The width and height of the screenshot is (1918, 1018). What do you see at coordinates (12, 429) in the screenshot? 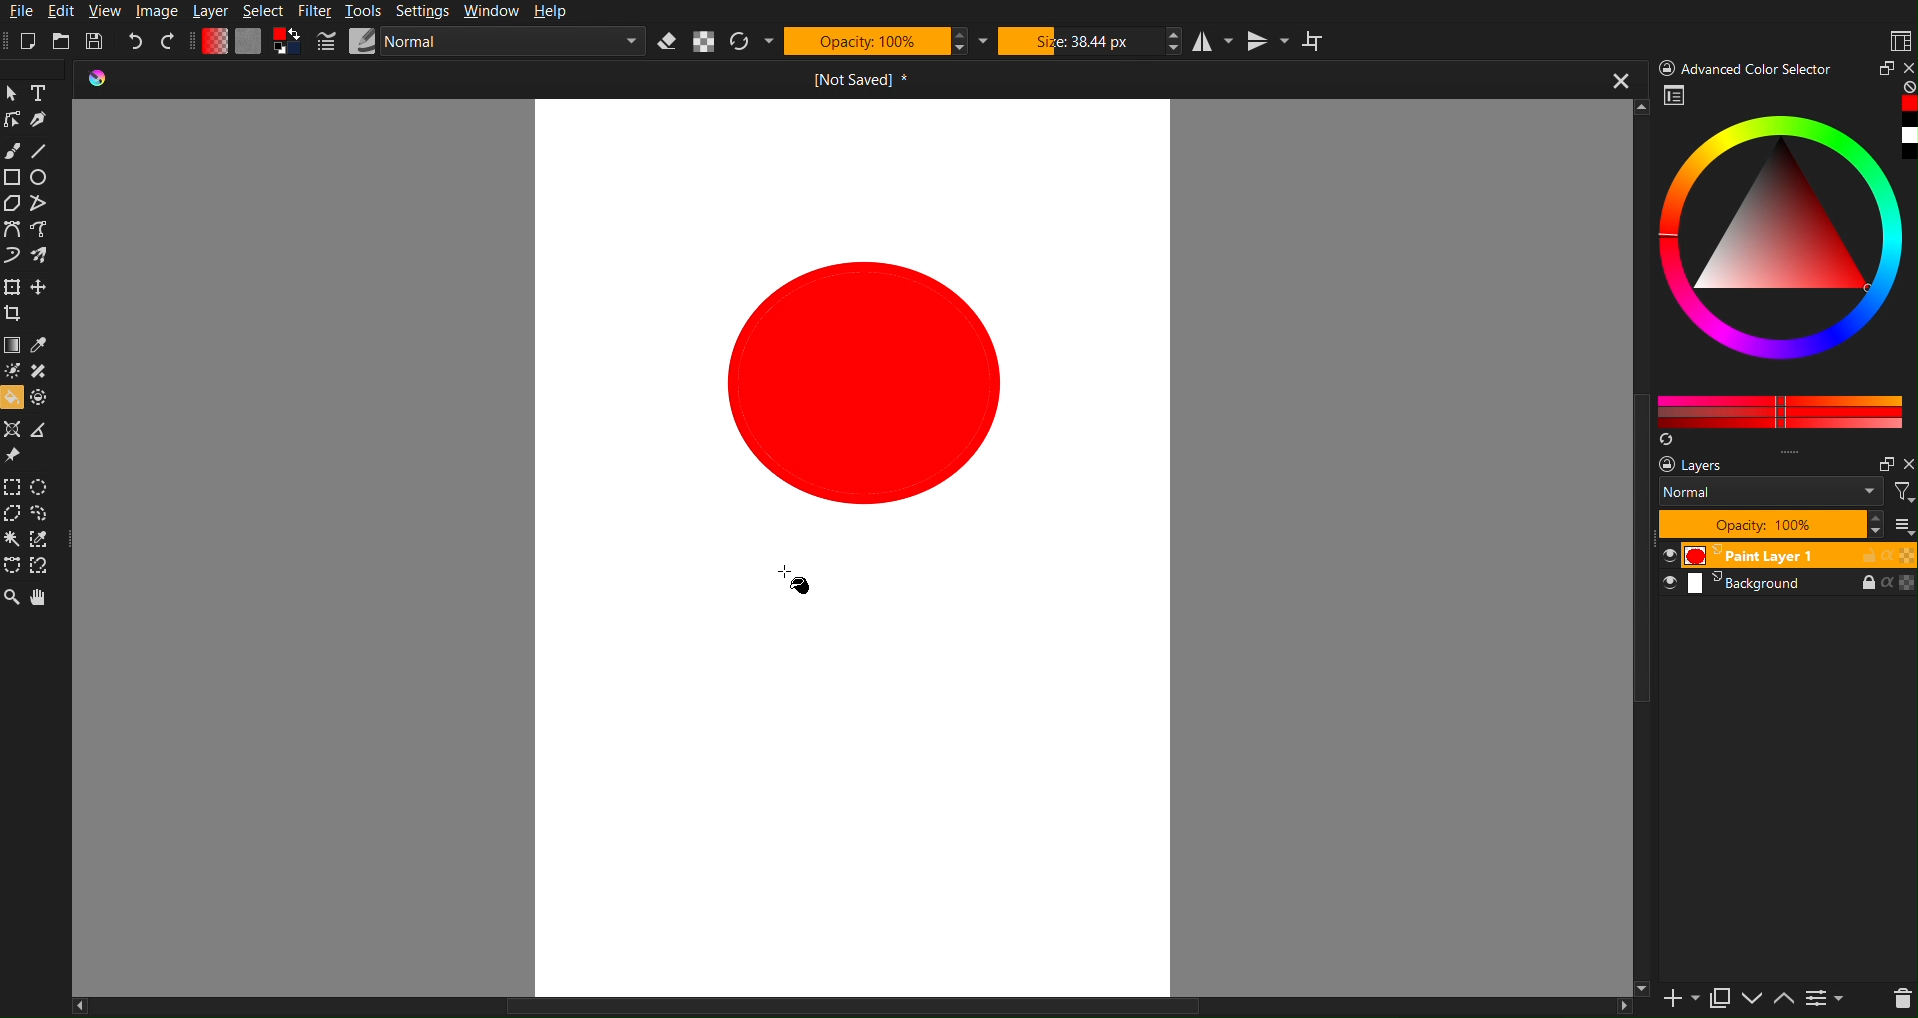
I see `Assistant` at bounding box center [12, 429].